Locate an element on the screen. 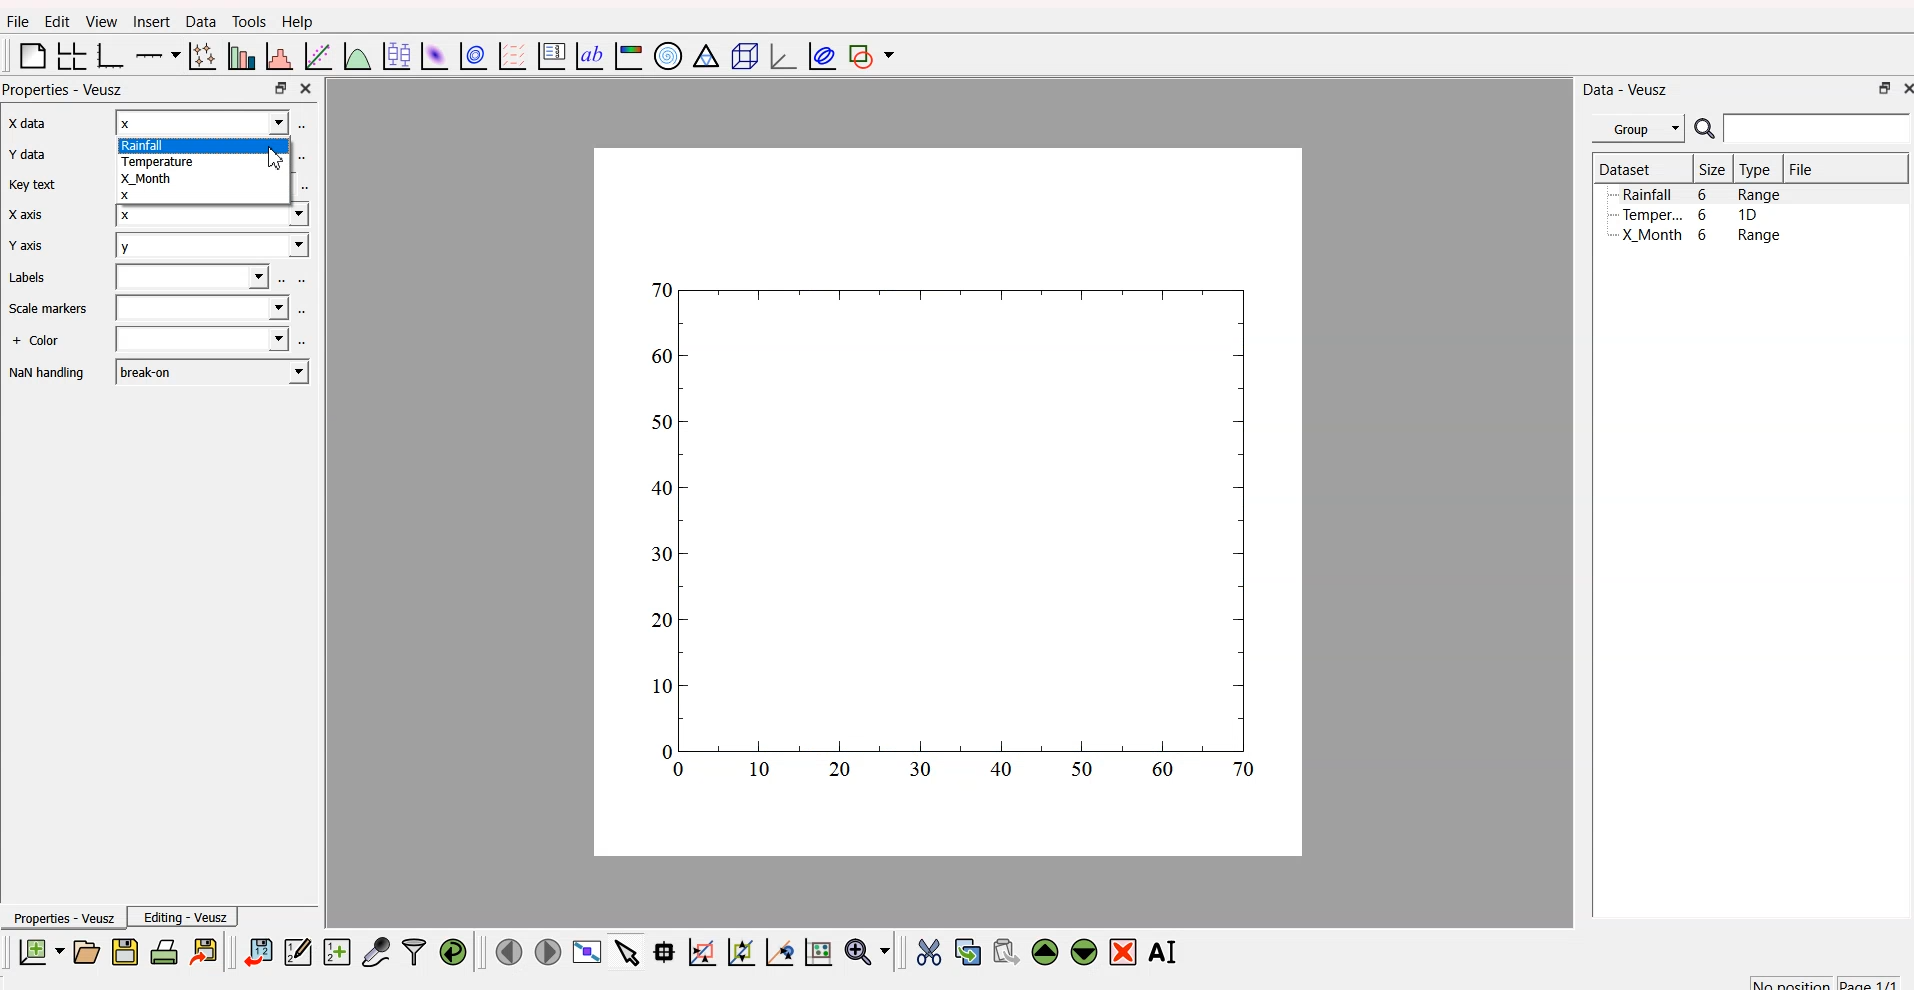 This screenshot has height=990, width=1914. no position page 1/1 is located at coordinates (1824, 979).